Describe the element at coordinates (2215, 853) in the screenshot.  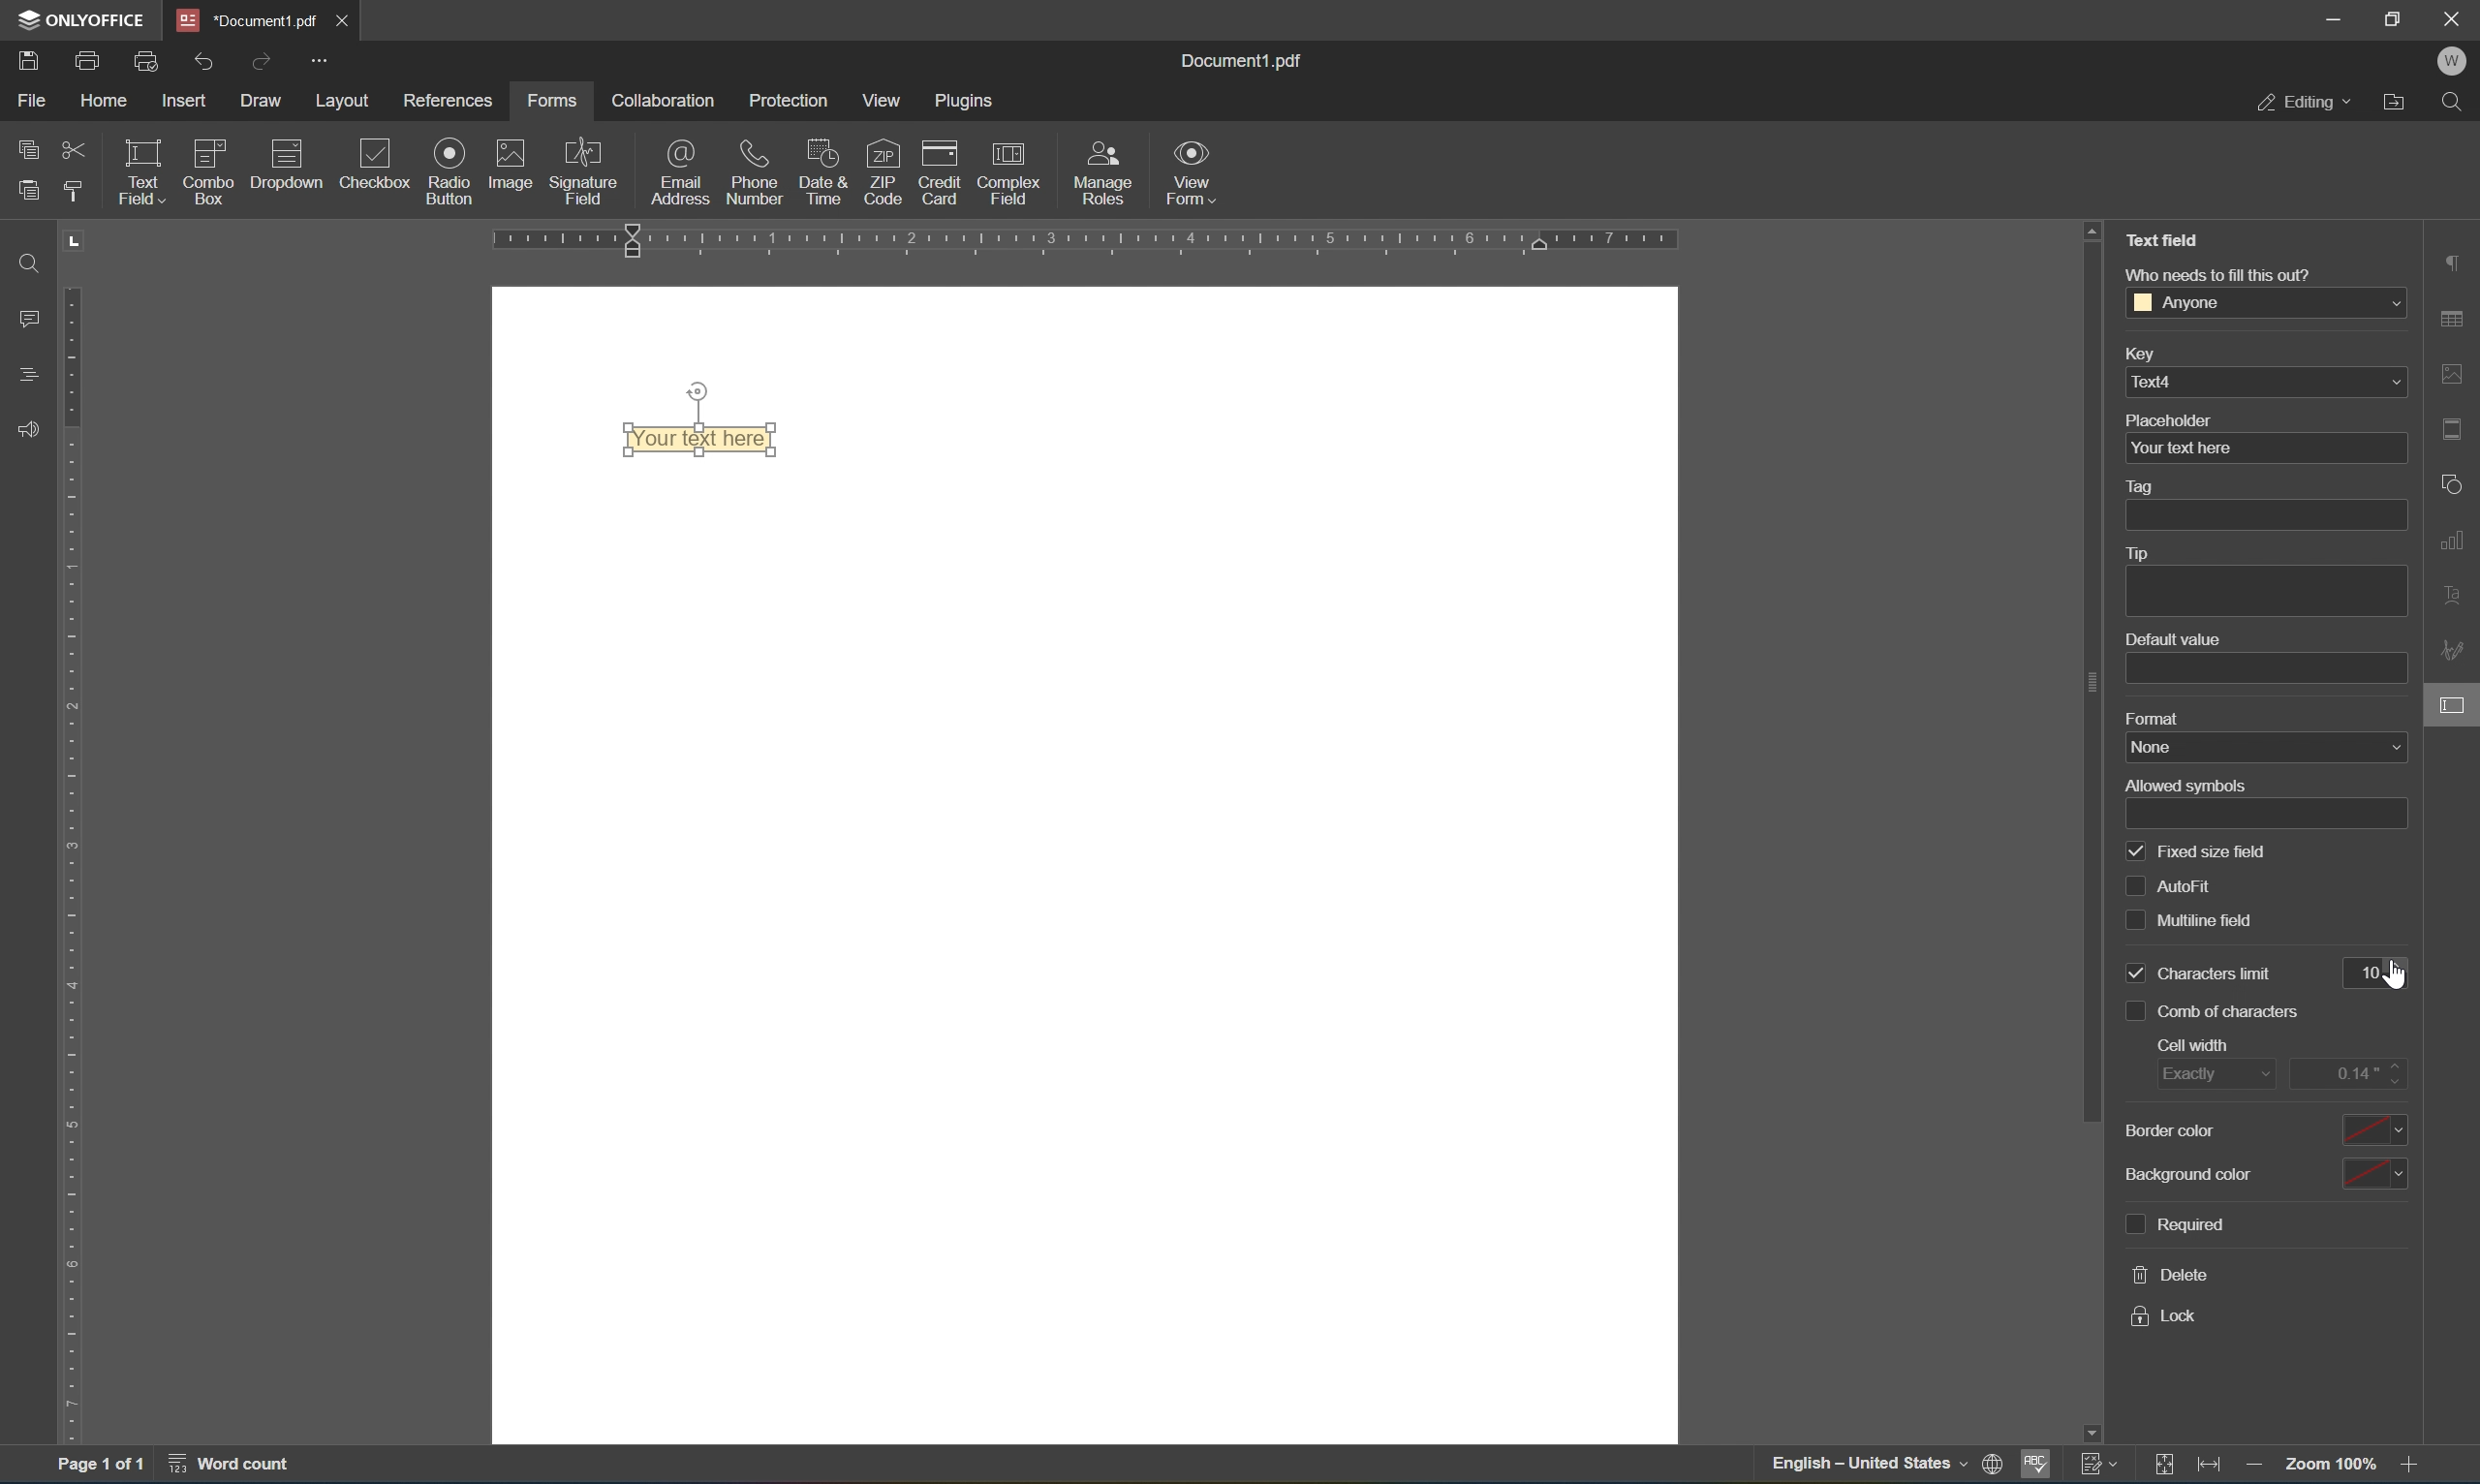
I see `fixed size field` at that location.